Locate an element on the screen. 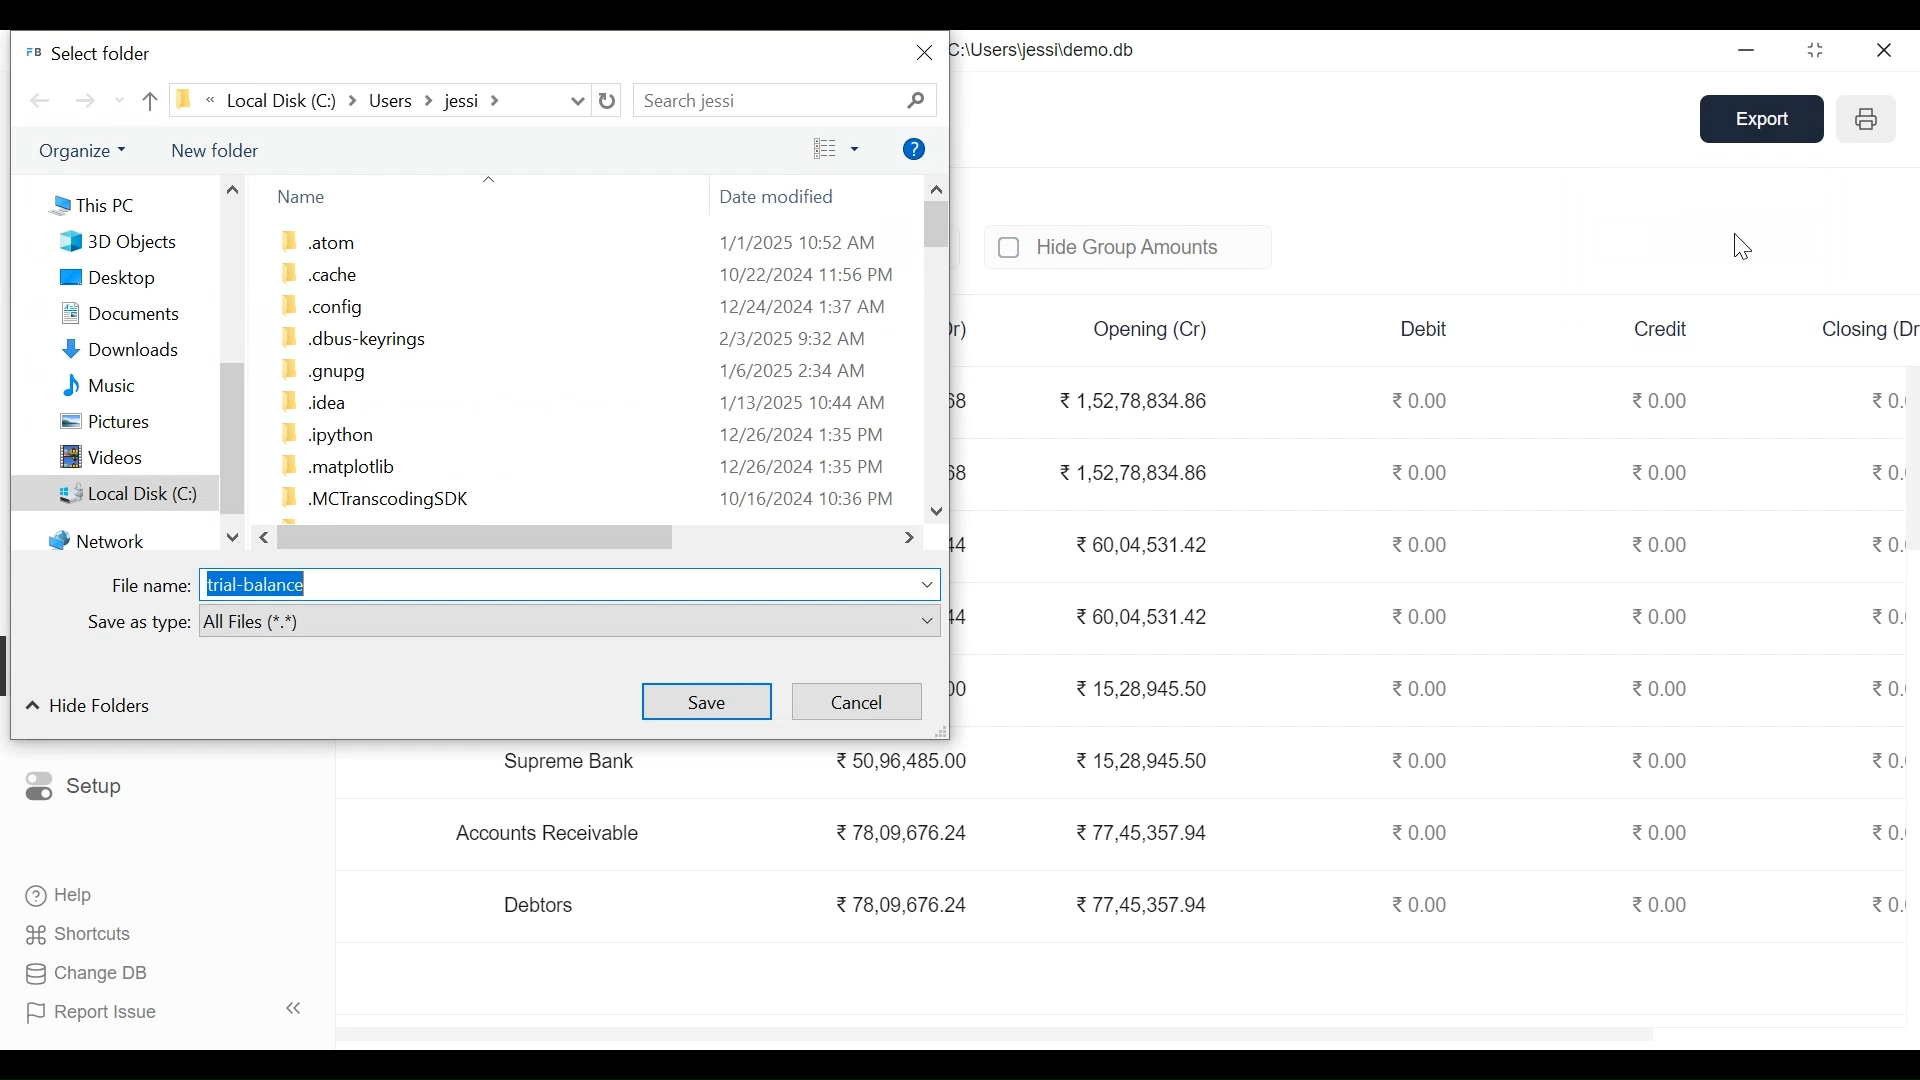  0.00 is located at coordinates (1884, 903).